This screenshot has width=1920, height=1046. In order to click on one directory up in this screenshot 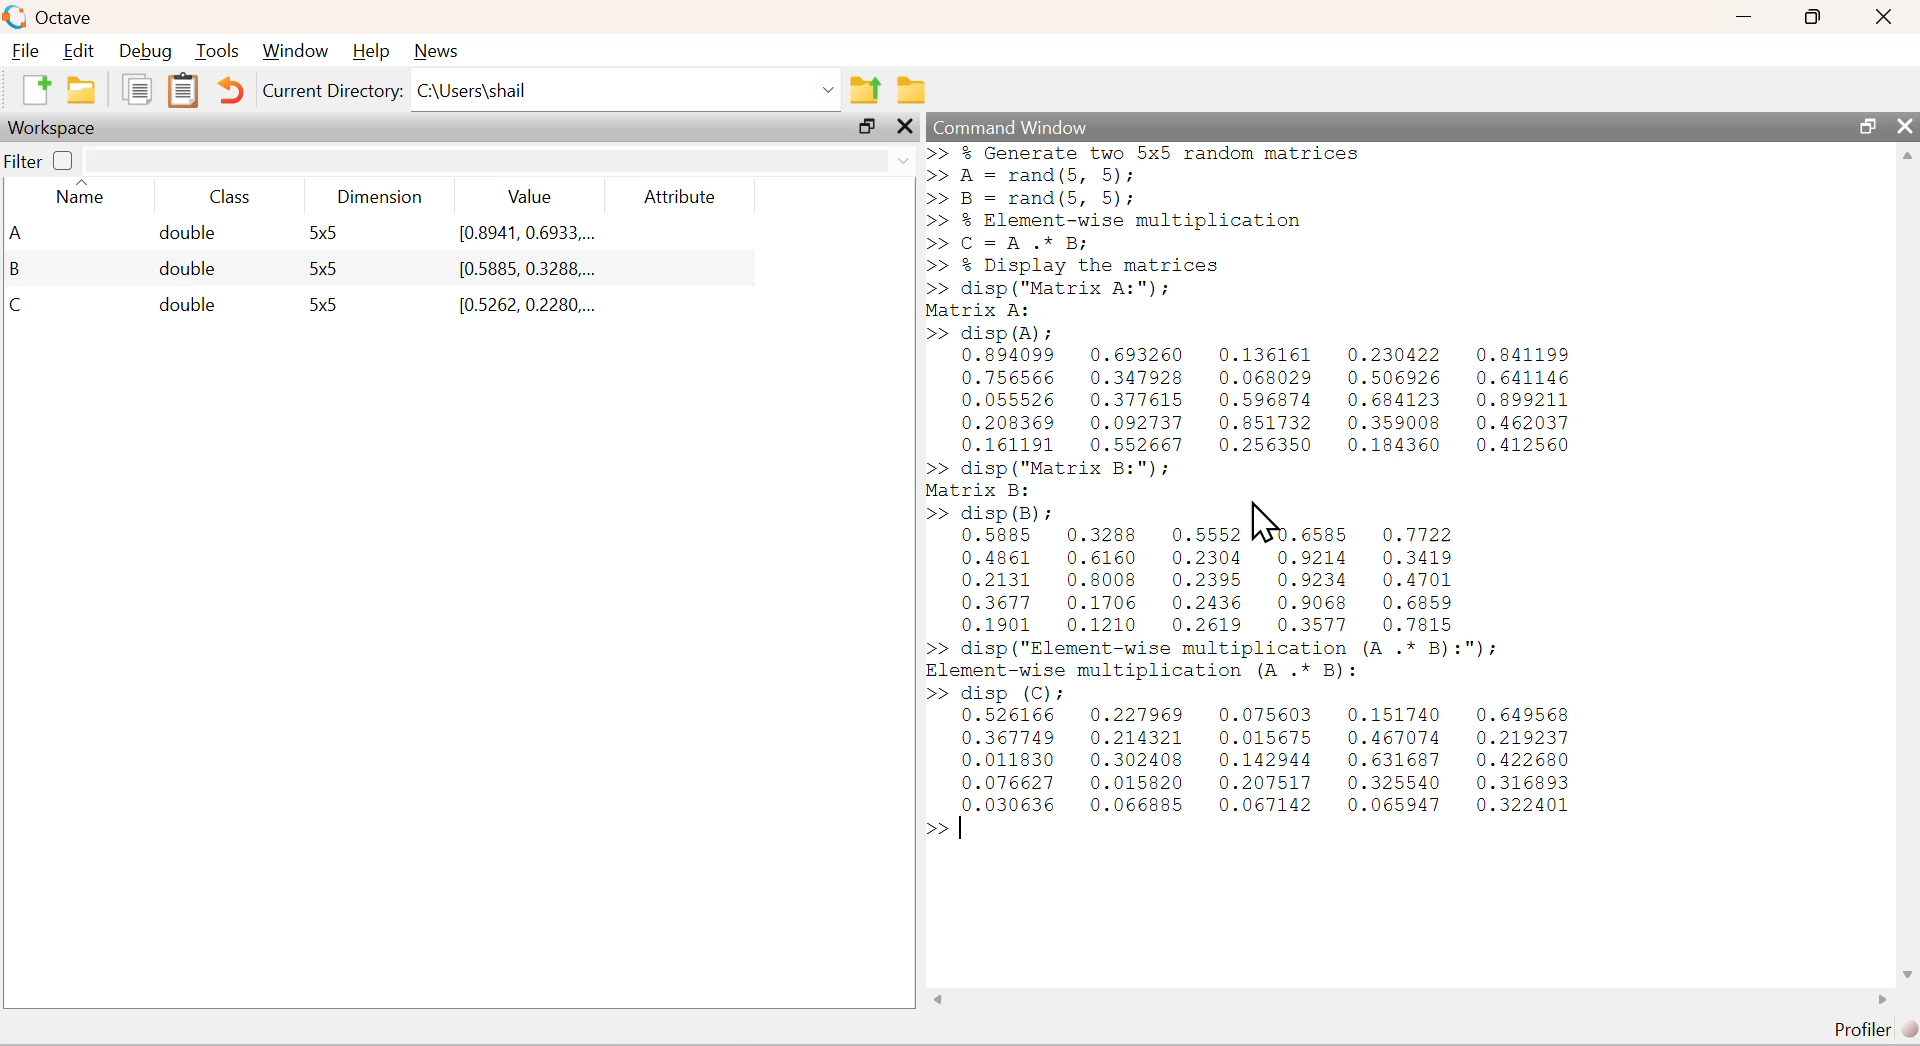, I will do `click(864, 90)`.